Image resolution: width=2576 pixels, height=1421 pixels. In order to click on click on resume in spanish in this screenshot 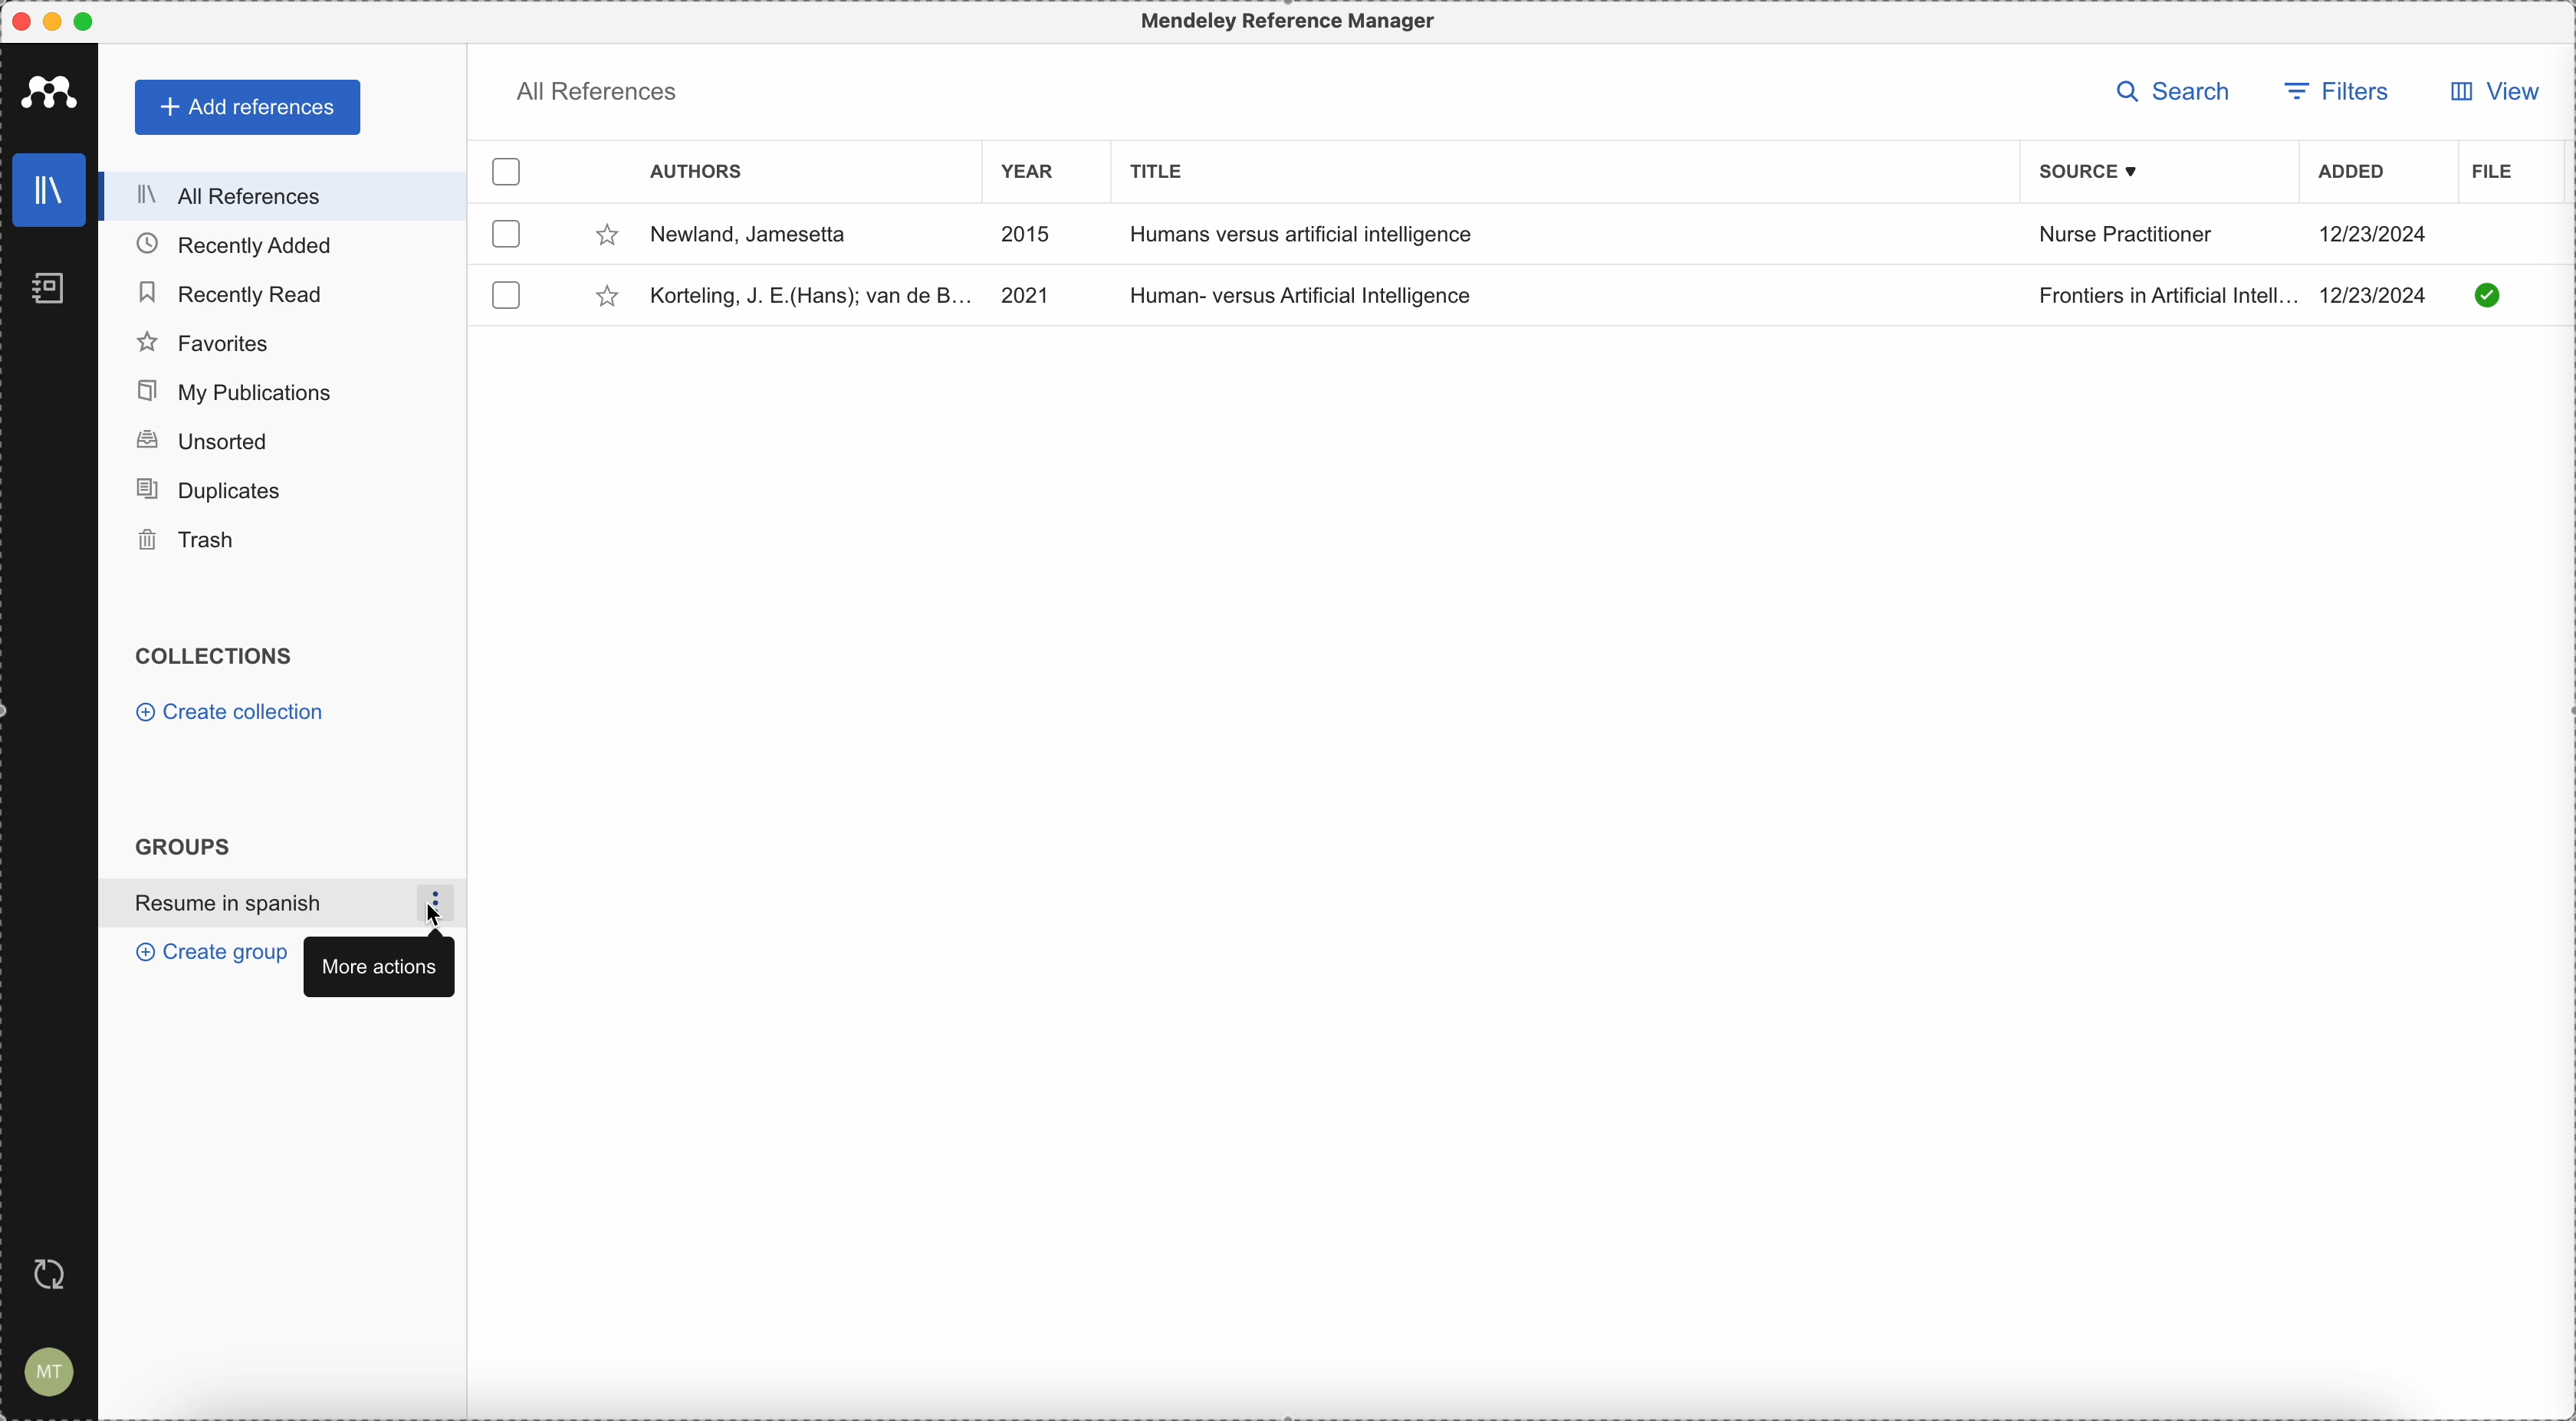, I will do `click(261, 904)`.